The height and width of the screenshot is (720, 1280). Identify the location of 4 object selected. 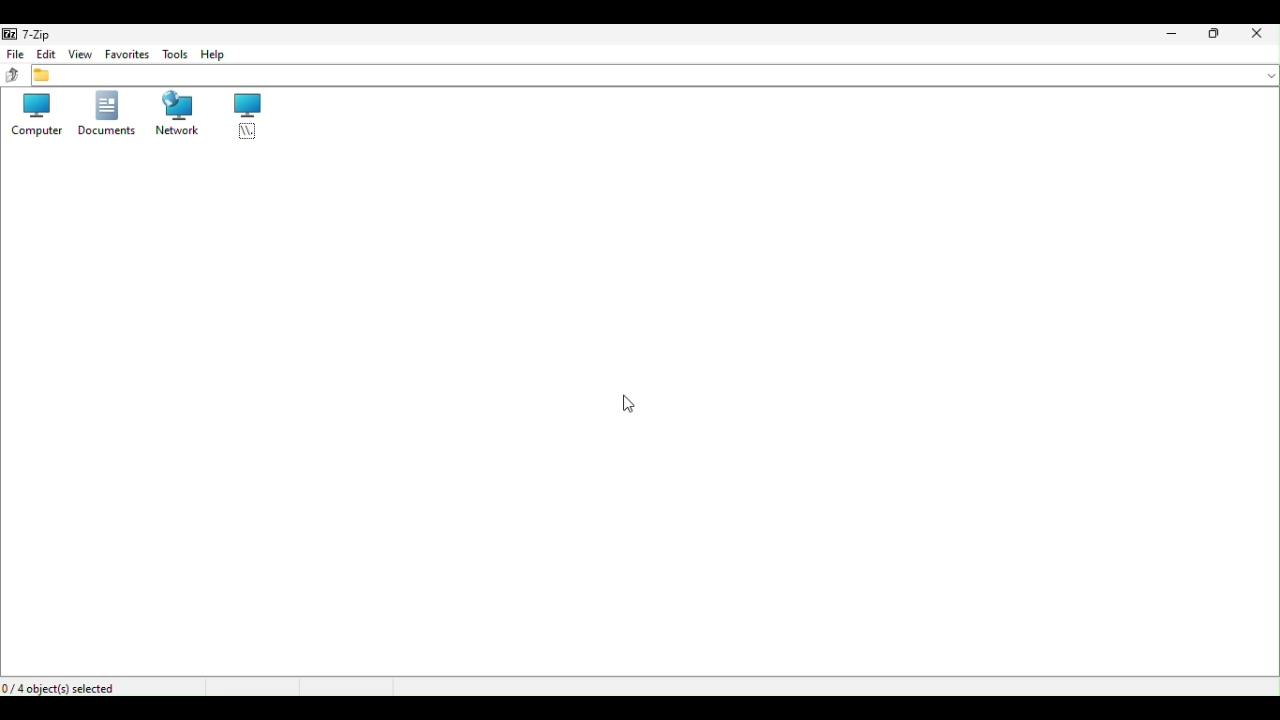
(58, 685).